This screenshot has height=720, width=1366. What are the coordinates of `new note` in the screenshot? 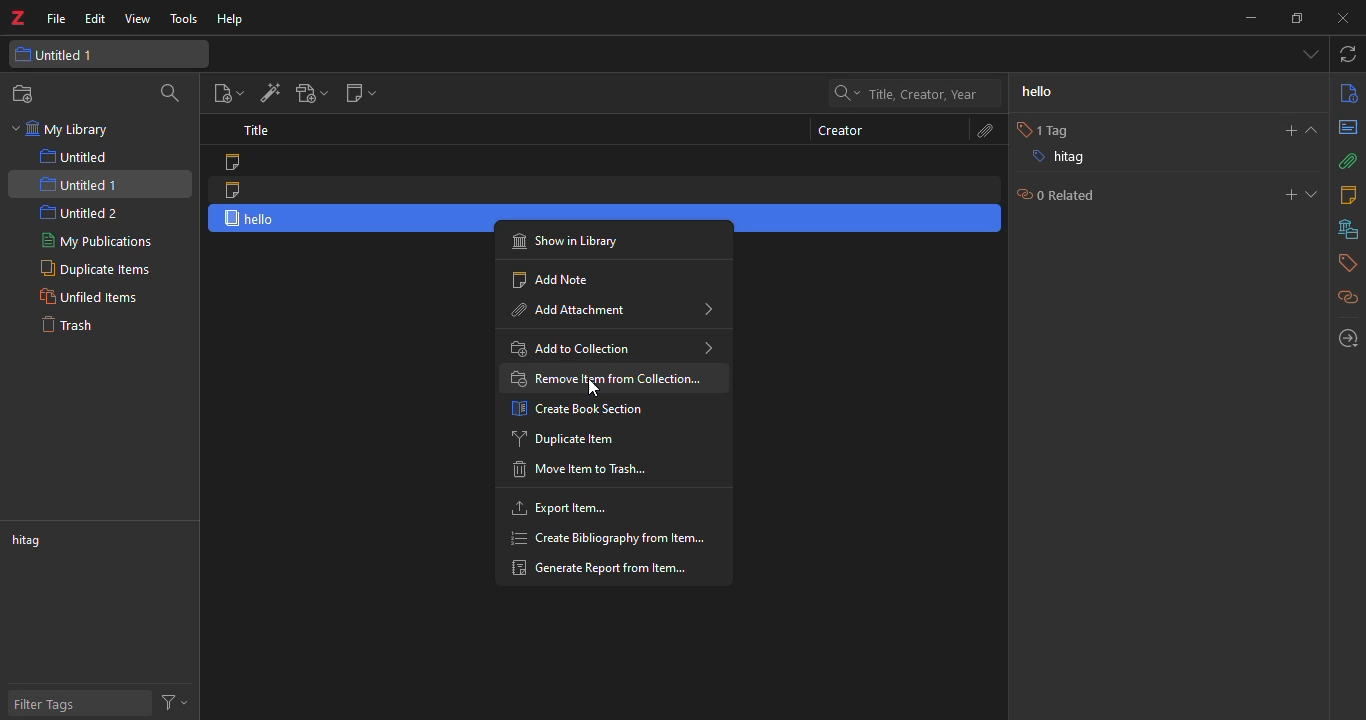 It's located at (358, 93).